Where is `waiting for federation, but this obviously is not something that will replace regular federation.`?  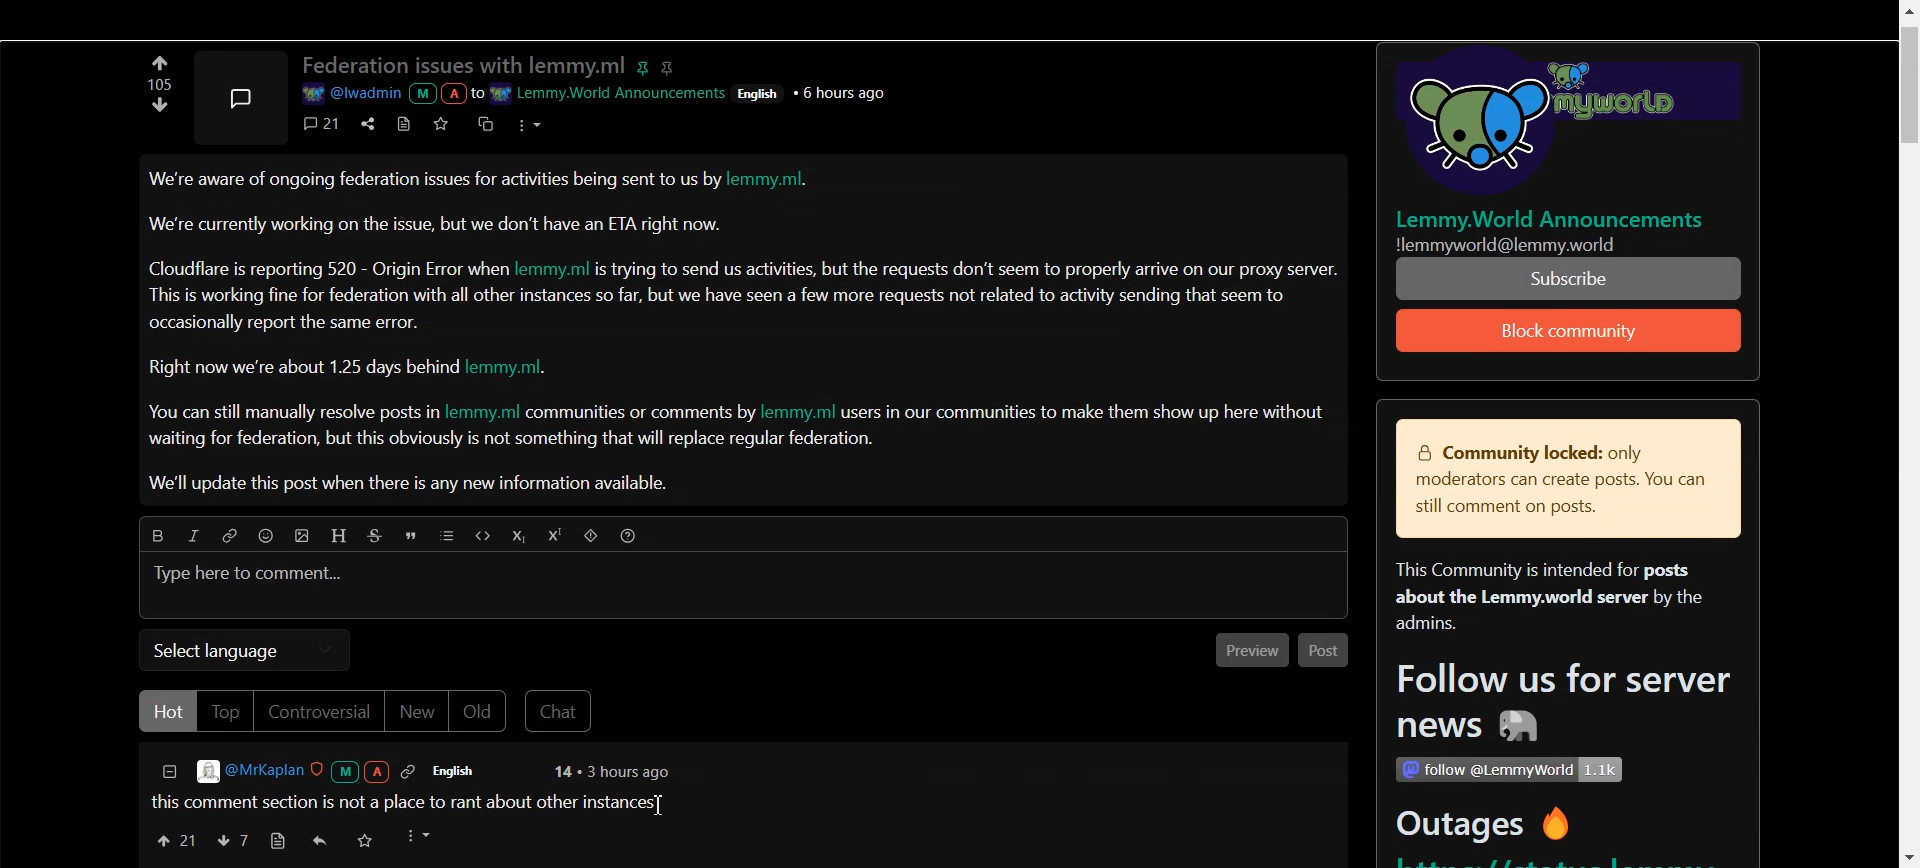
waiting for federation, but this obviously is not something that will replace regular federation. is located at coordinates (514, 441).